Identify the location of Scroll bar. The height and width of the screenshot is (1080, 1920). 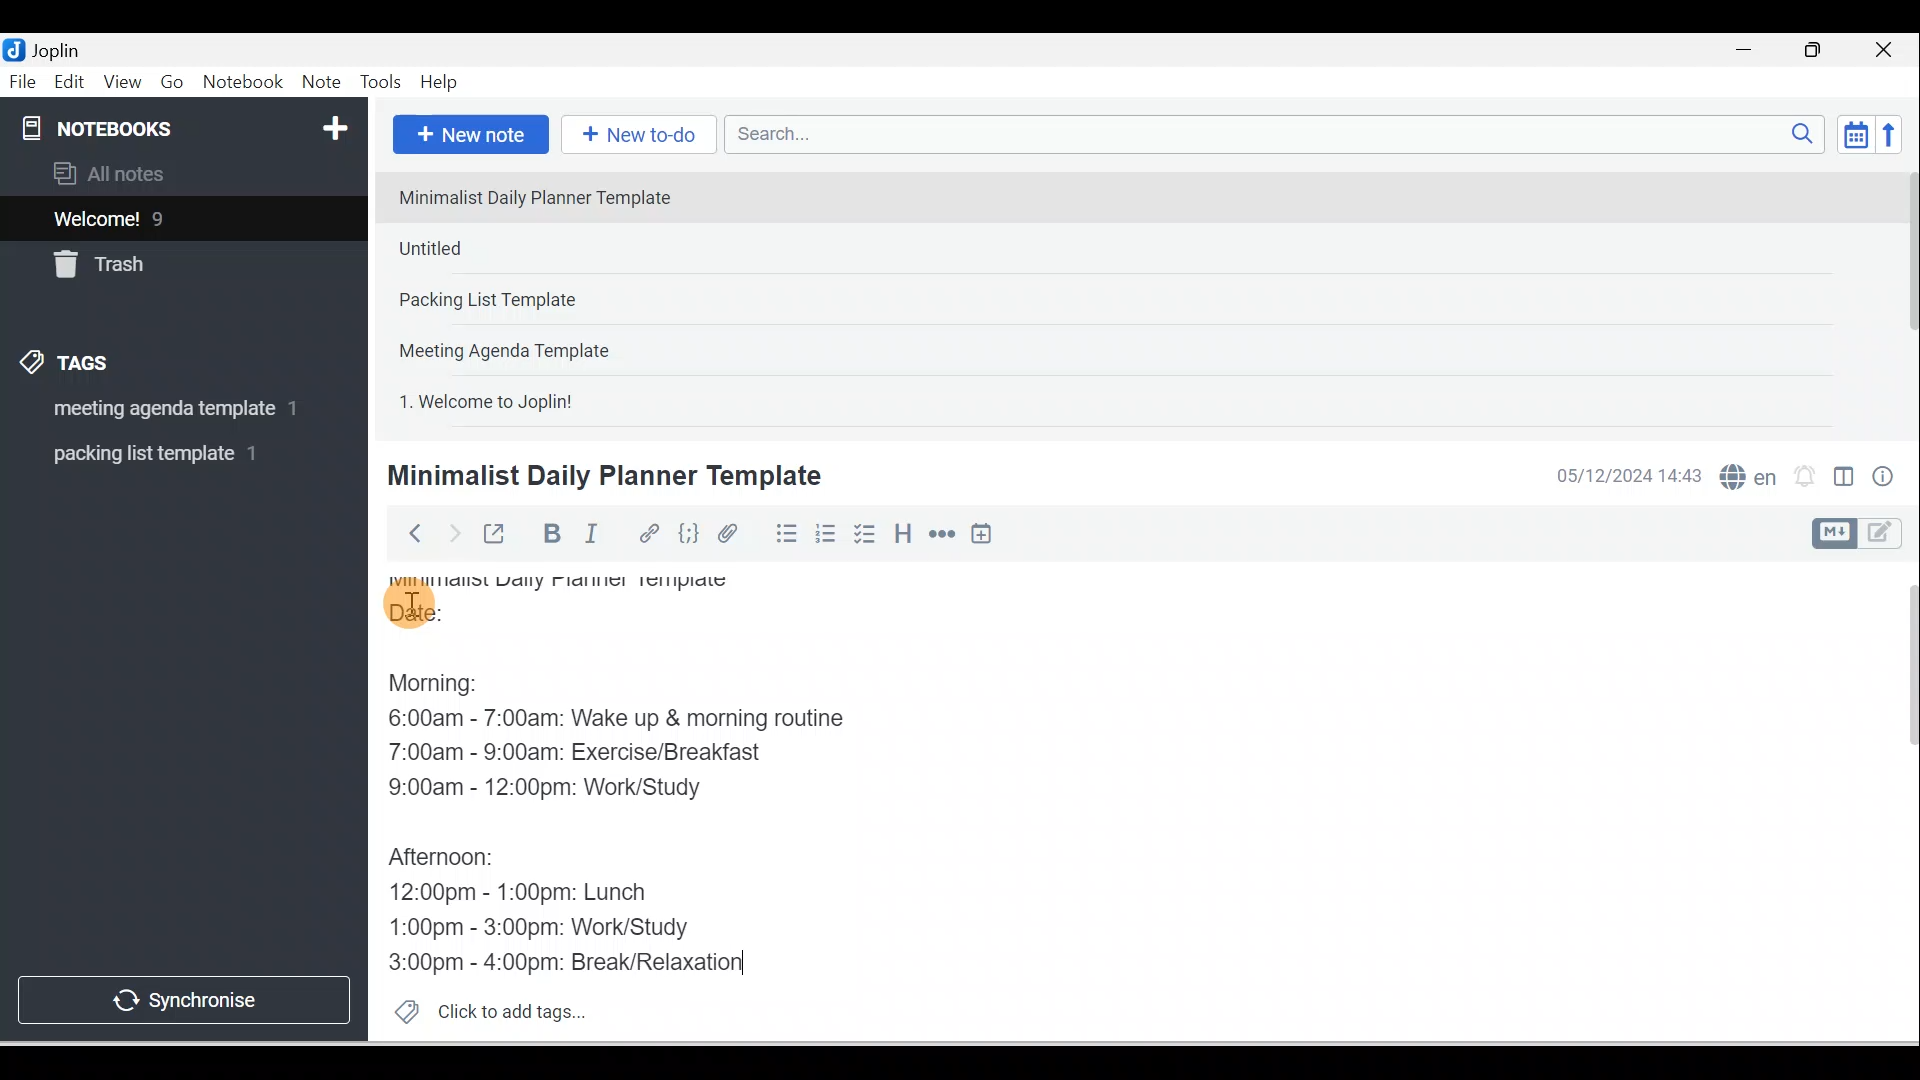
(1898, 802).